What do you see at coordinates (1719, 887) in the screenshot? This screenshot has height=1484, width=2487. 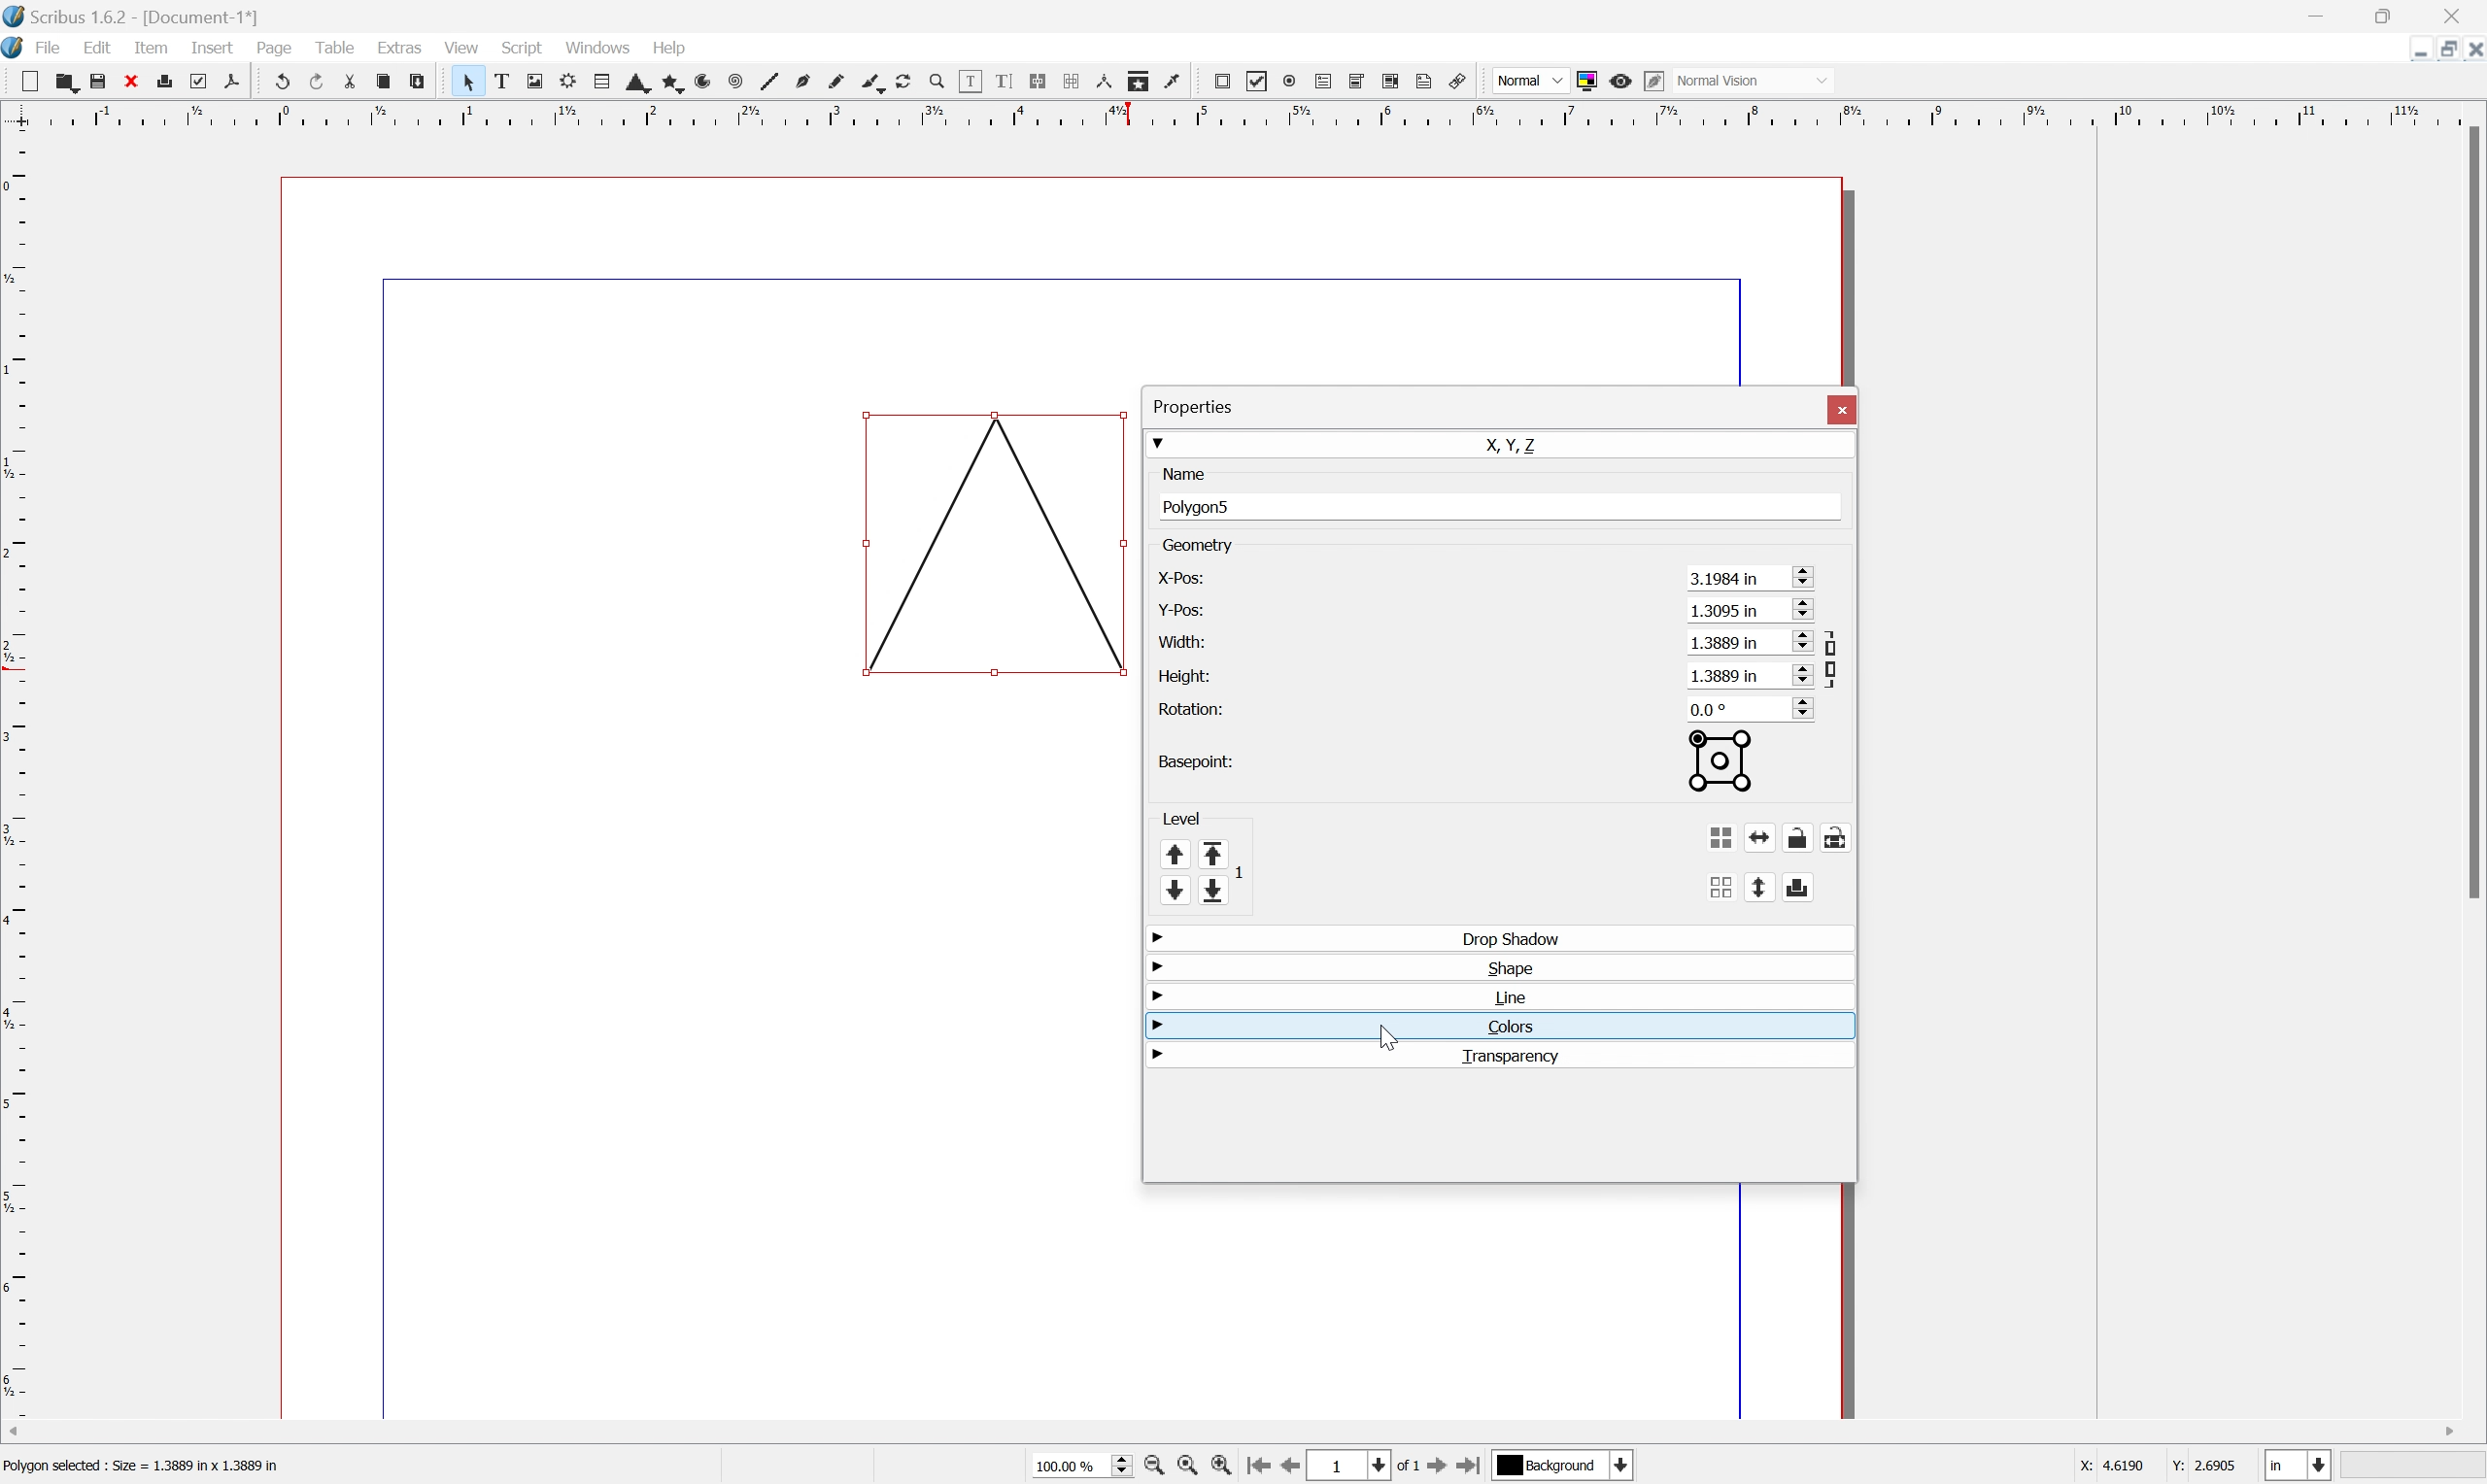 I see `Ungroup the selected group` at bounding box center [1719, 887].